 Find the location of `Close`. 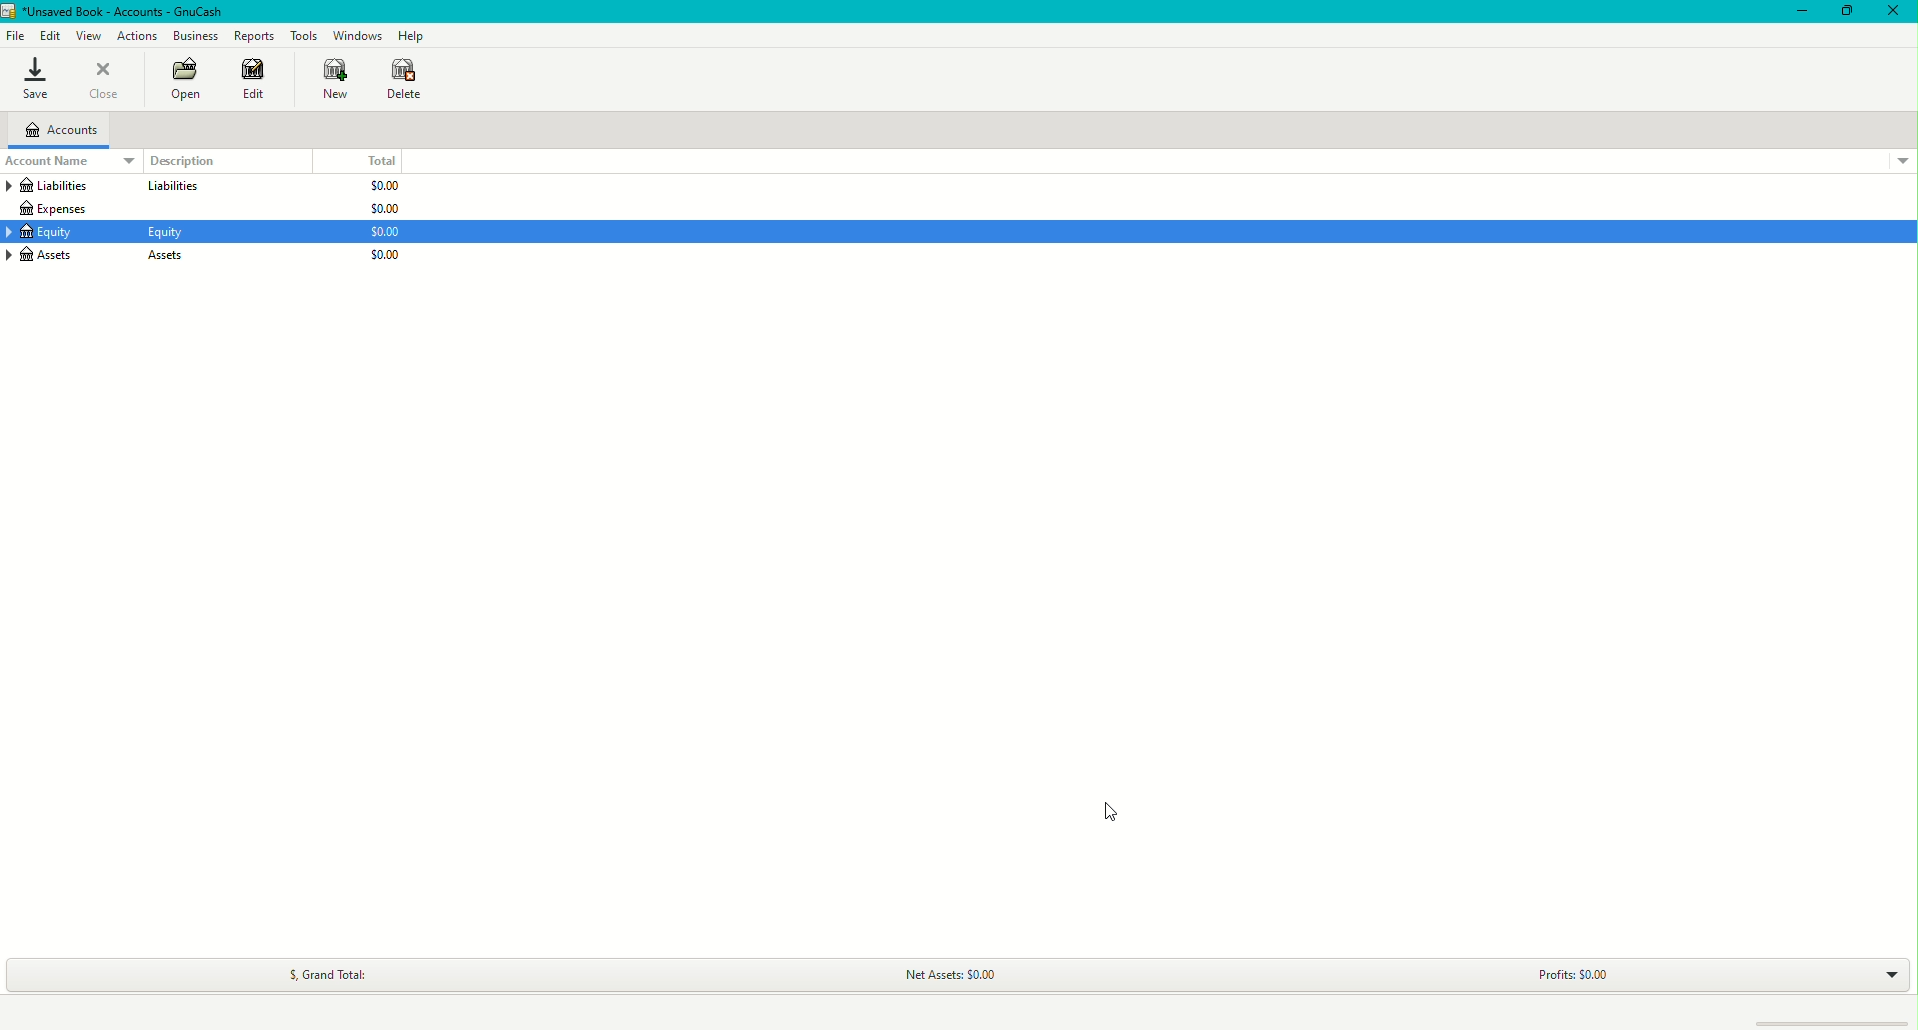

Close is located at coordinates (1895, 13).